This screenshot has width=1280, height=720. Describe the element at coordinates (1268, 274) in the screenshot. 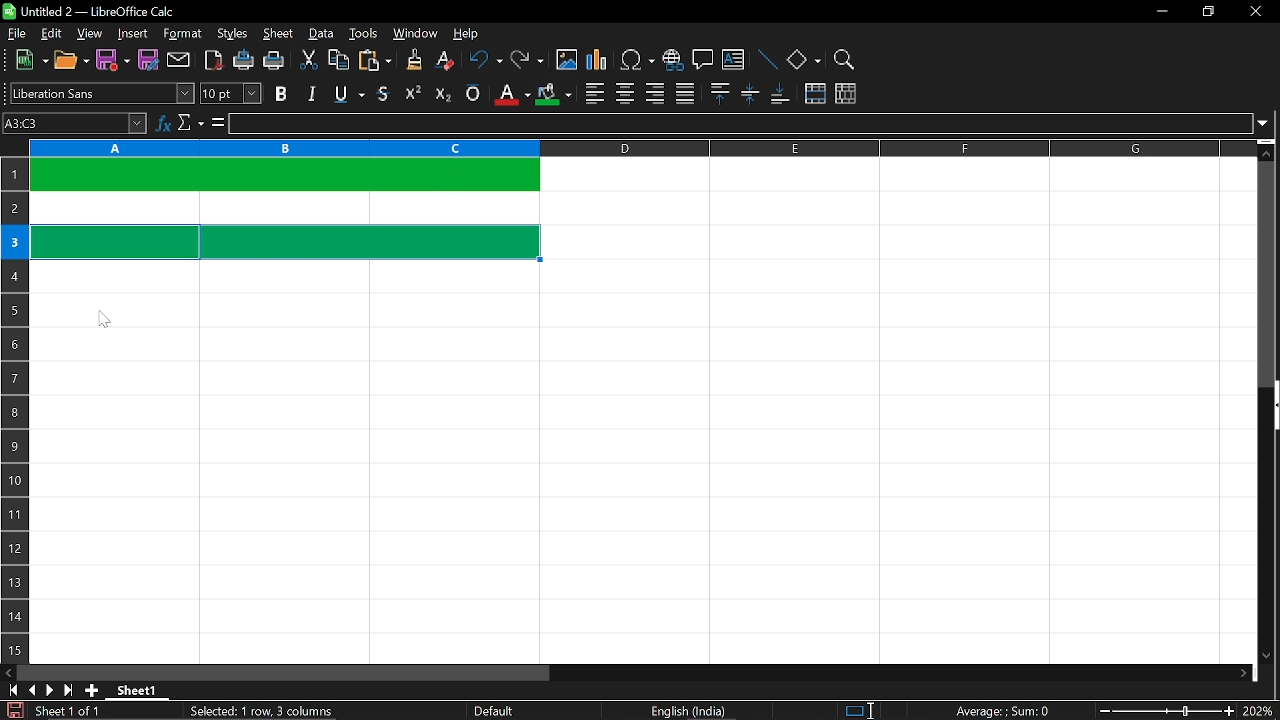

I see `vertical scrollbar` at that location.